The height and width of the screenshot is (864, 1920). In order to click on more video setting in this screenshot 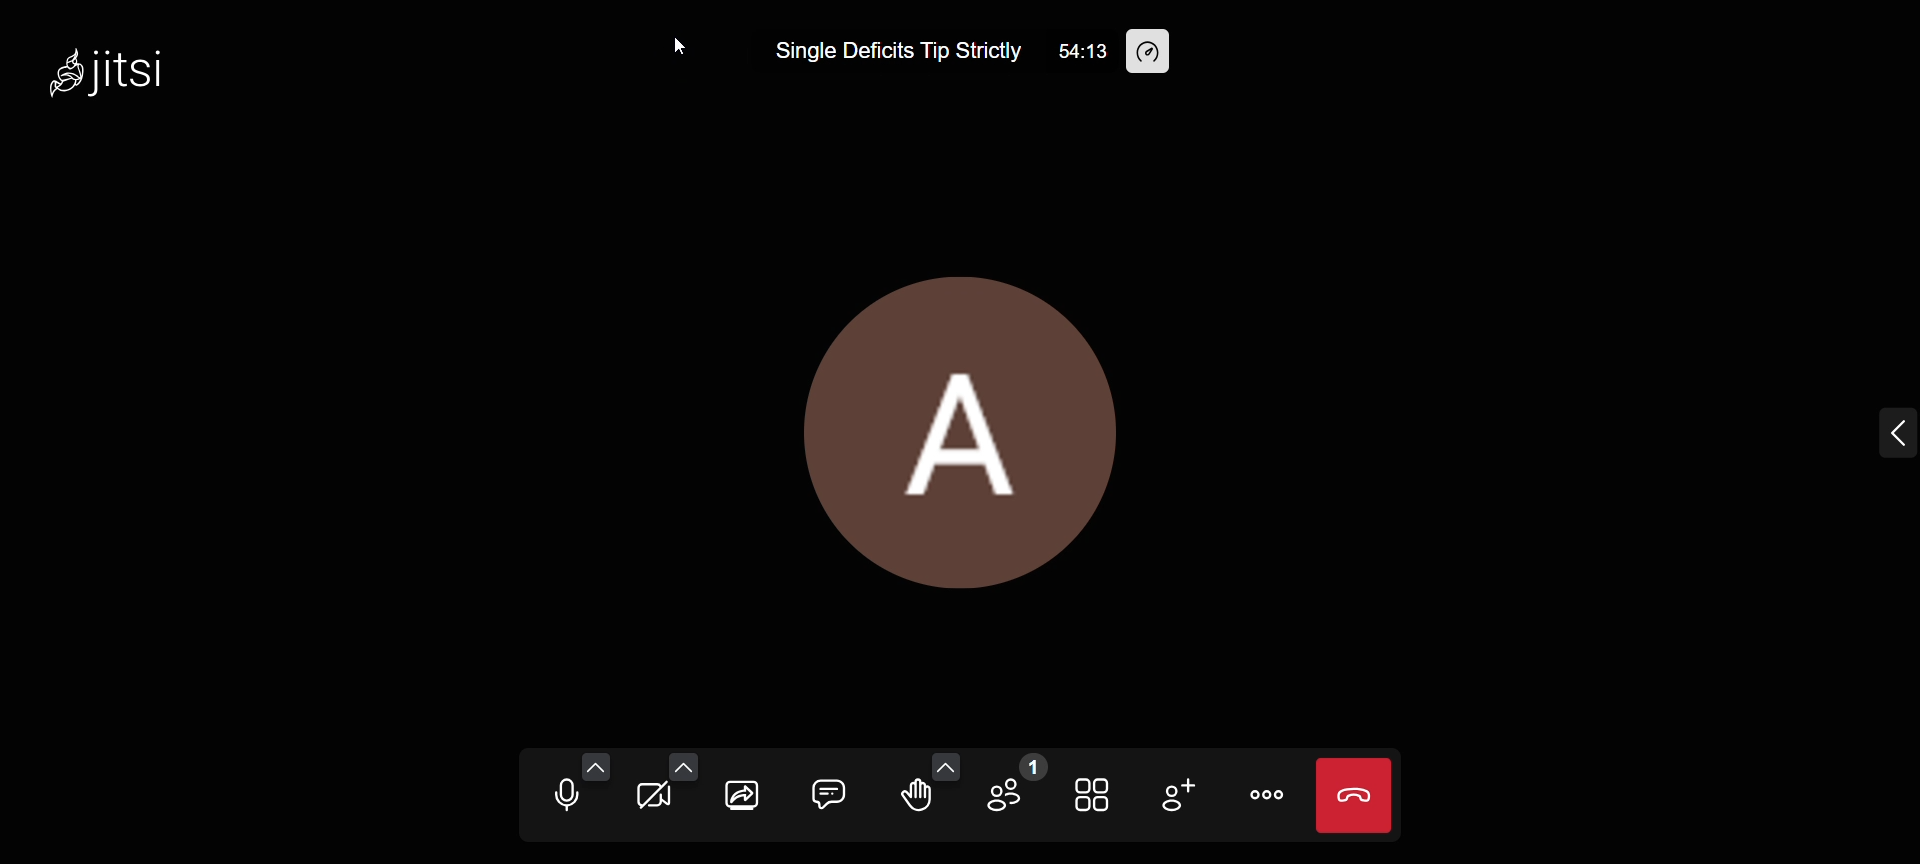, I will do `click(682, 766)`.